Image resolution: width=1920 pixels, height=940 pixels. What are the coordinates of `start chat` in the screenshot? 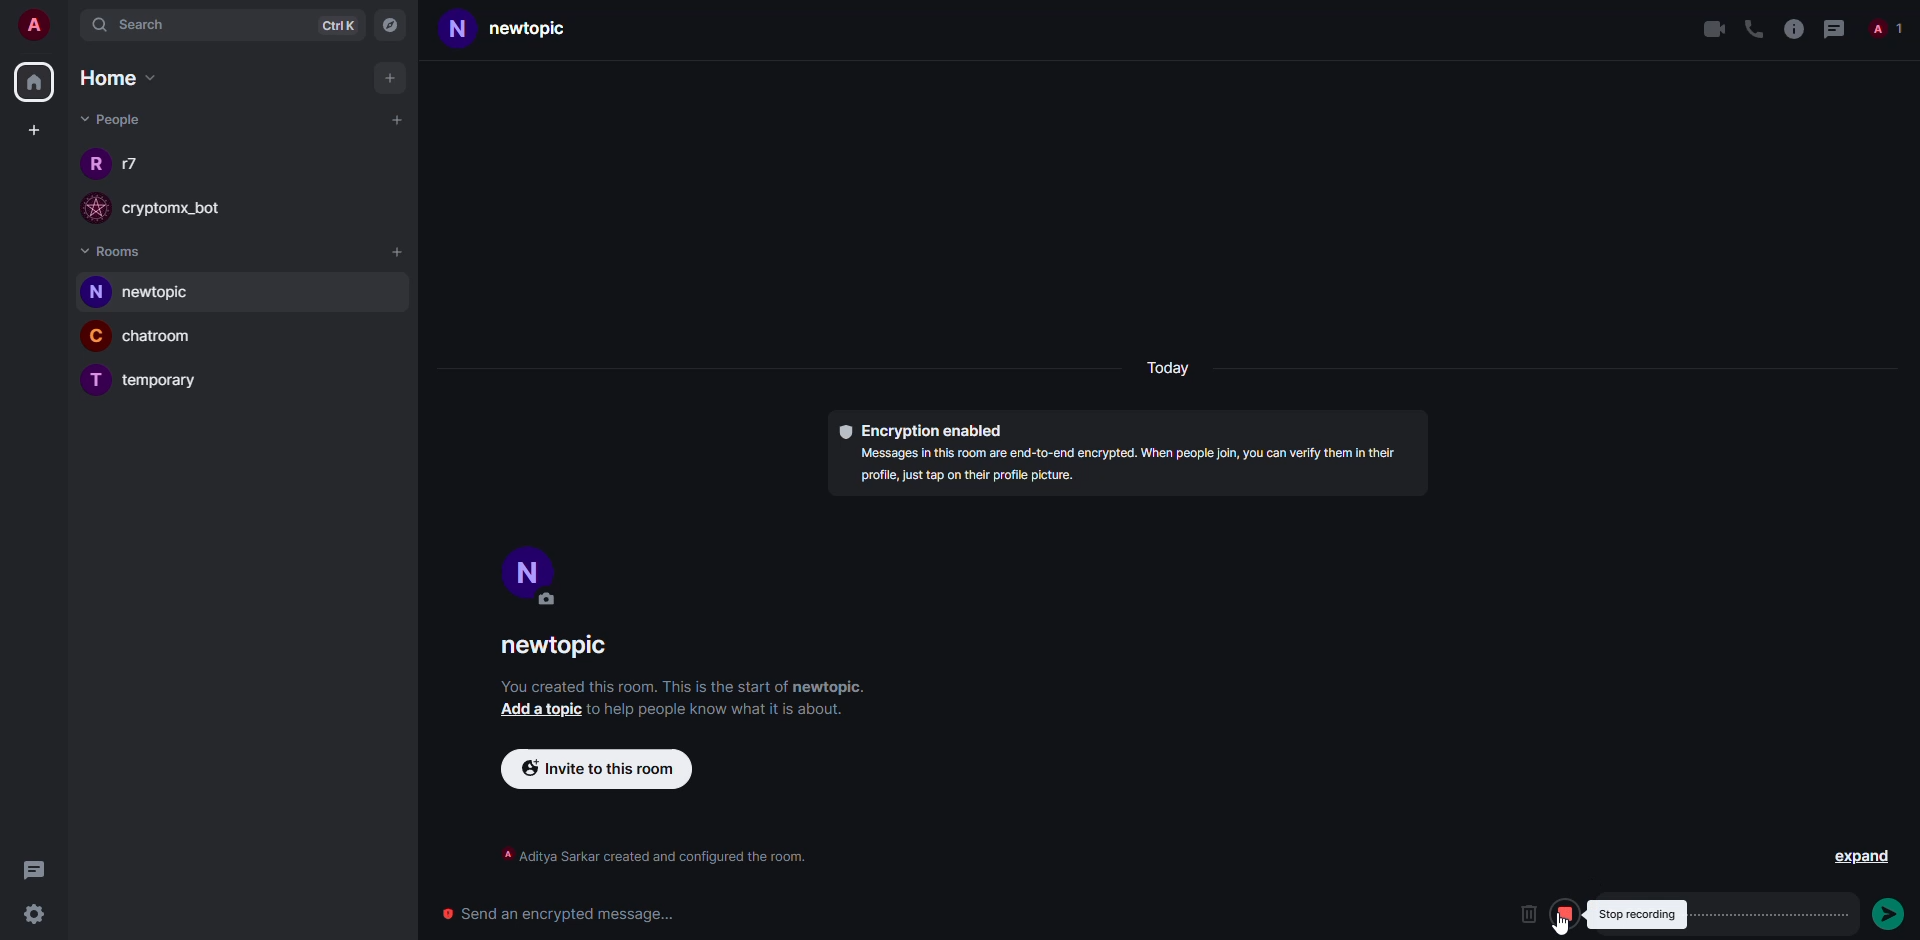 It's located at (395, 120).